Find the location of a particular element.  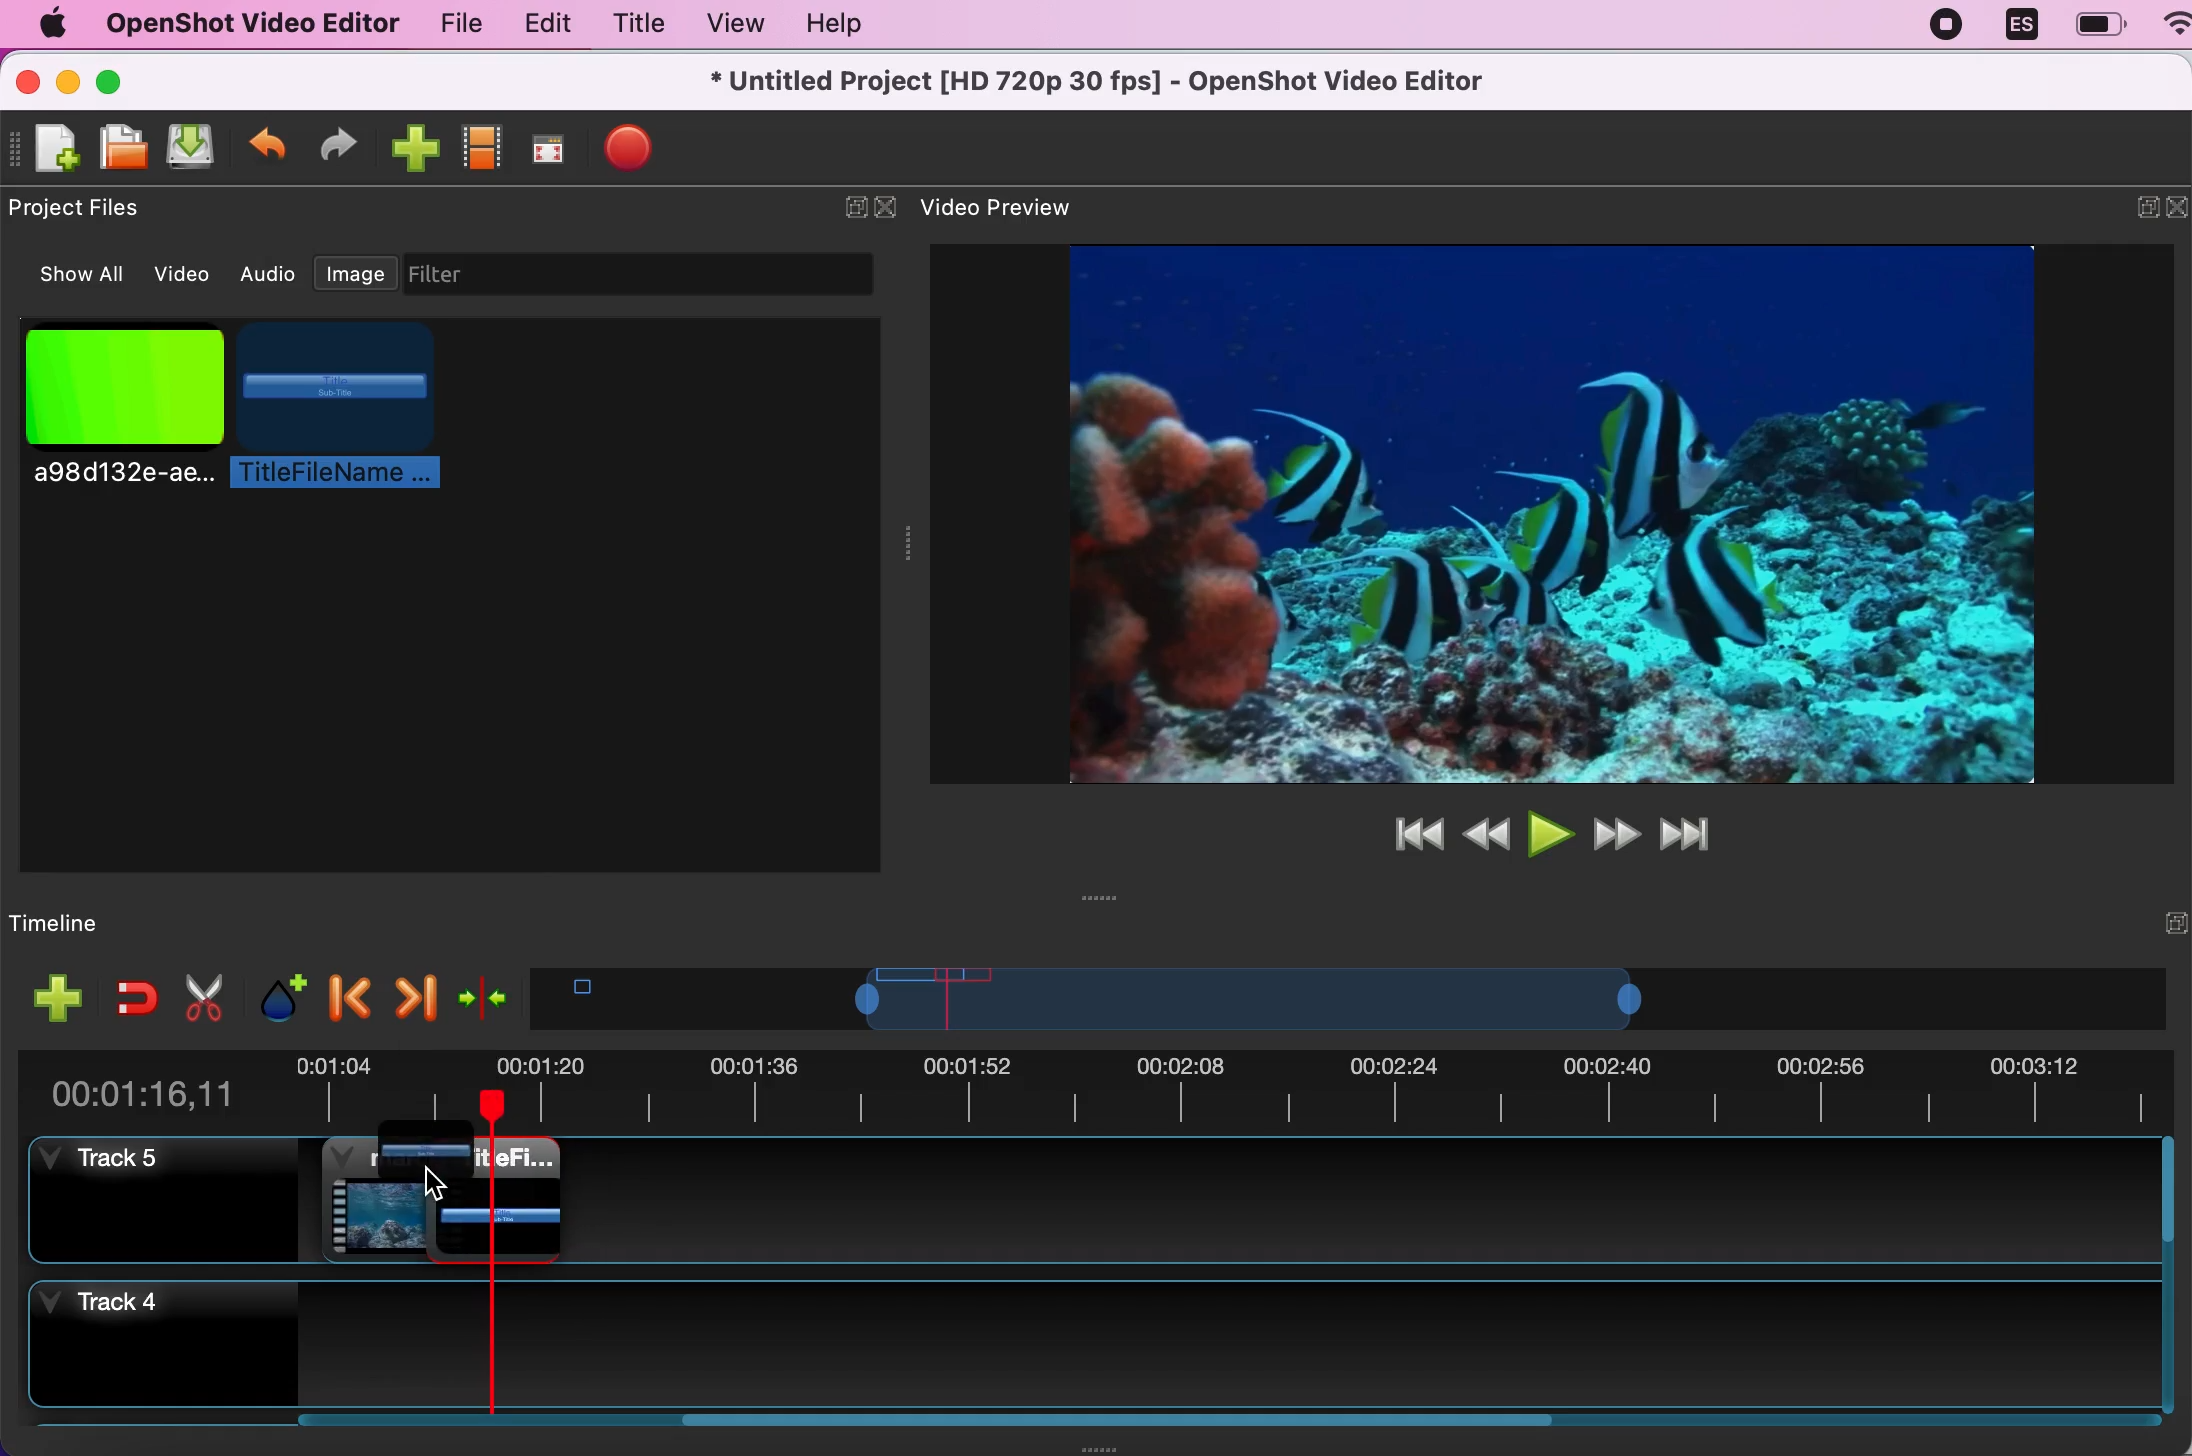

language is located at coordinates (2021, 27).